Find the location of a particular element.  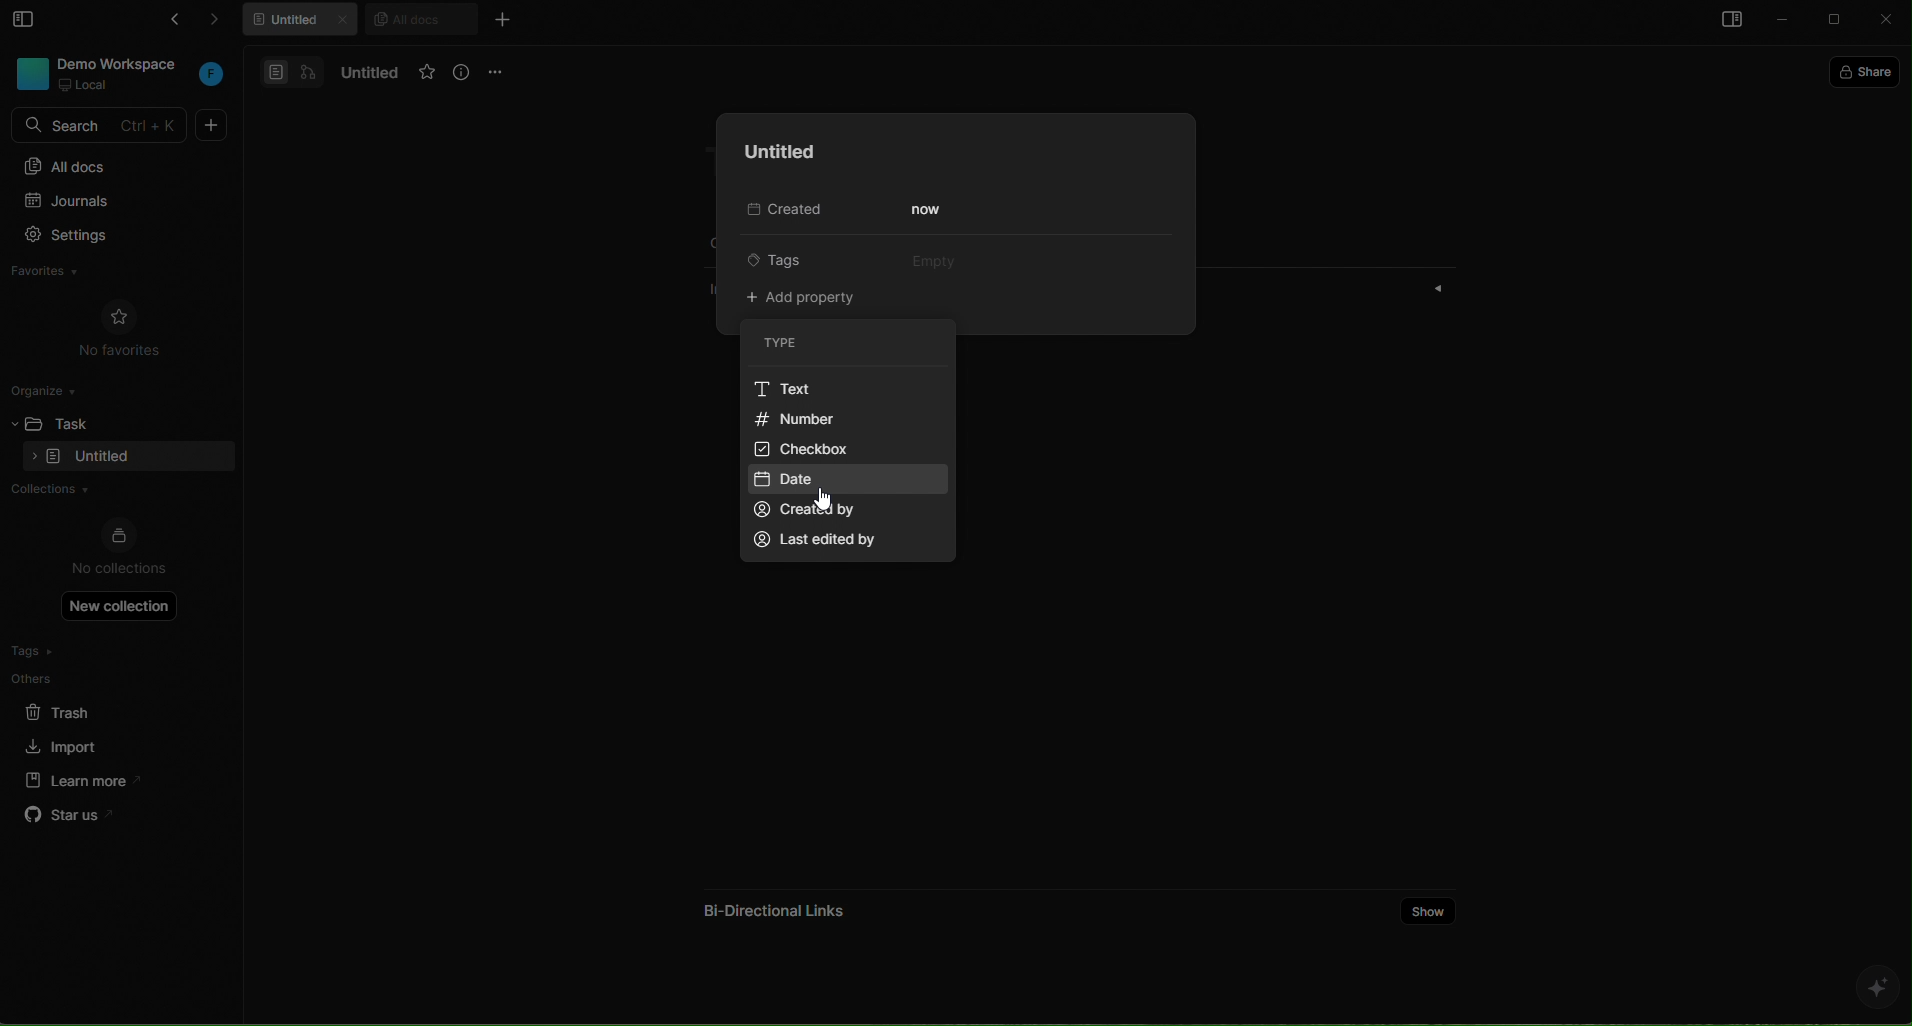

now is located at coordinates (929, 210).